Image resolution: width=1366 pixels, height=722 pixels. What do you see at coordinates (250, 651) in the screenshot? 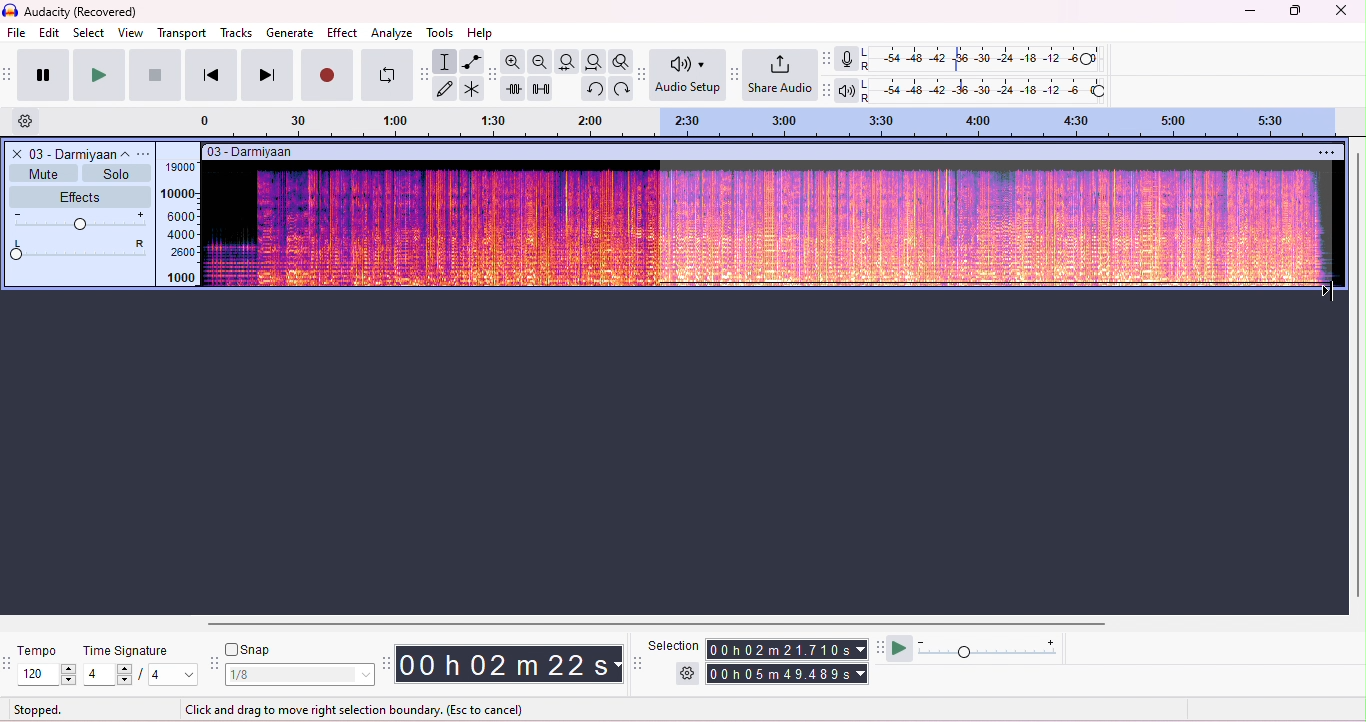
I see `snap` at bounding box center [250, 651].